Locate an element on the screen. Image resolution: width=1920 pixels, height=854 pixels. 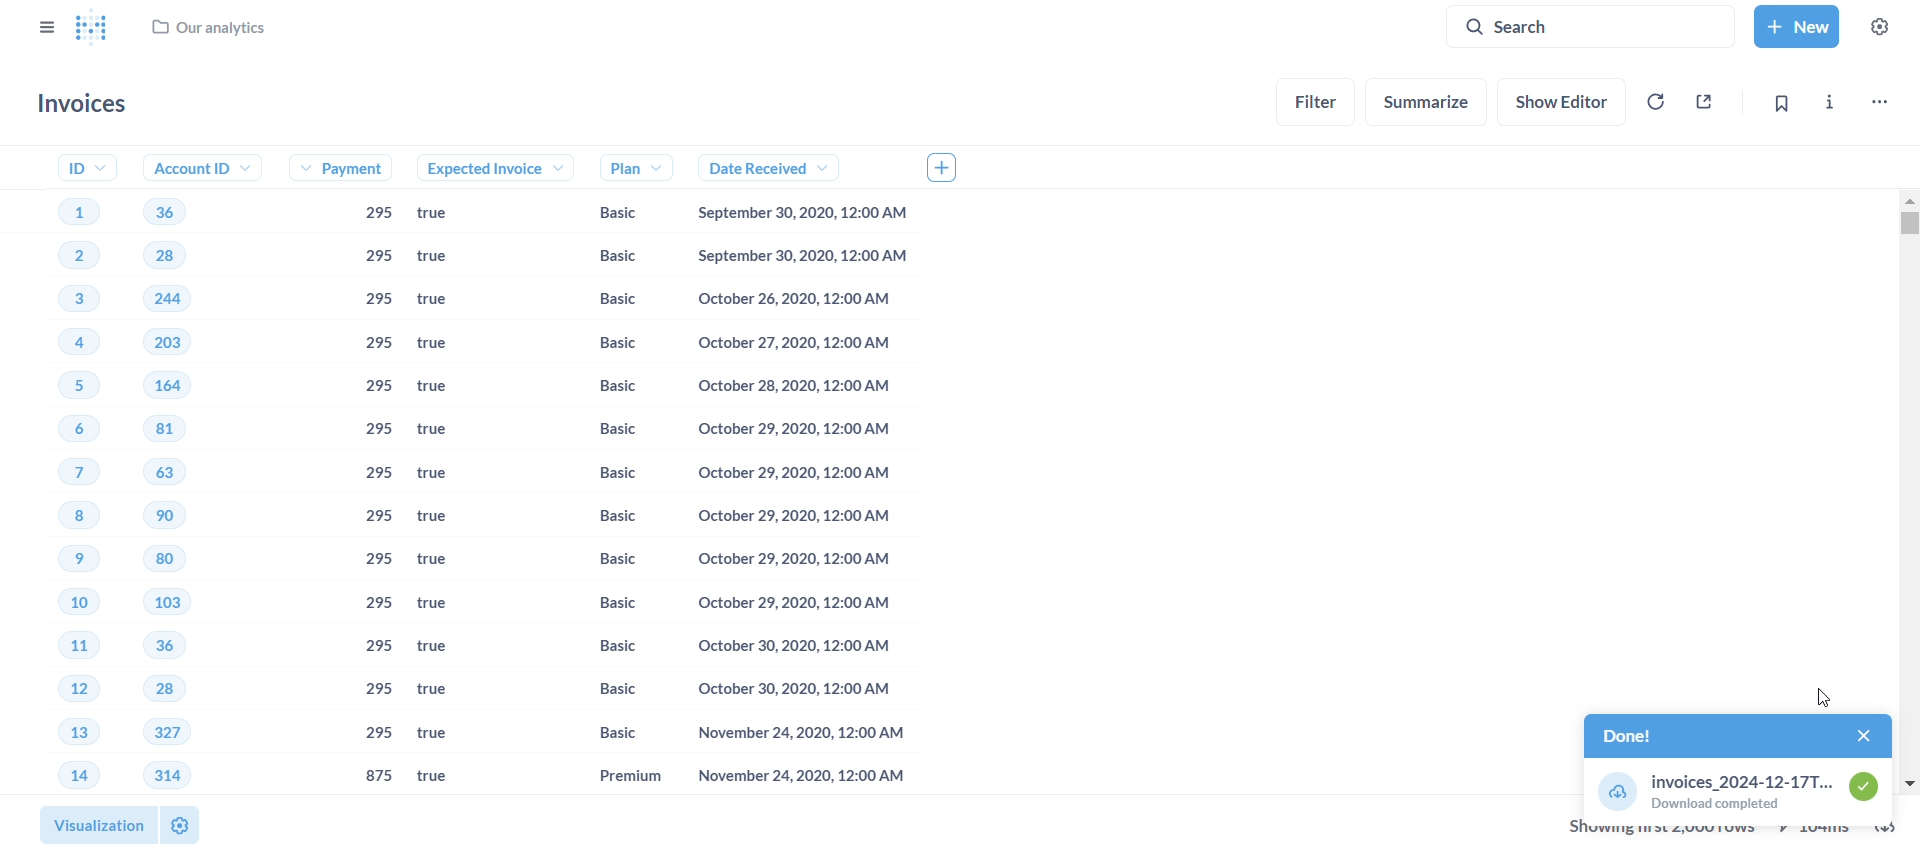
81 is located at coordinates (171, 429).